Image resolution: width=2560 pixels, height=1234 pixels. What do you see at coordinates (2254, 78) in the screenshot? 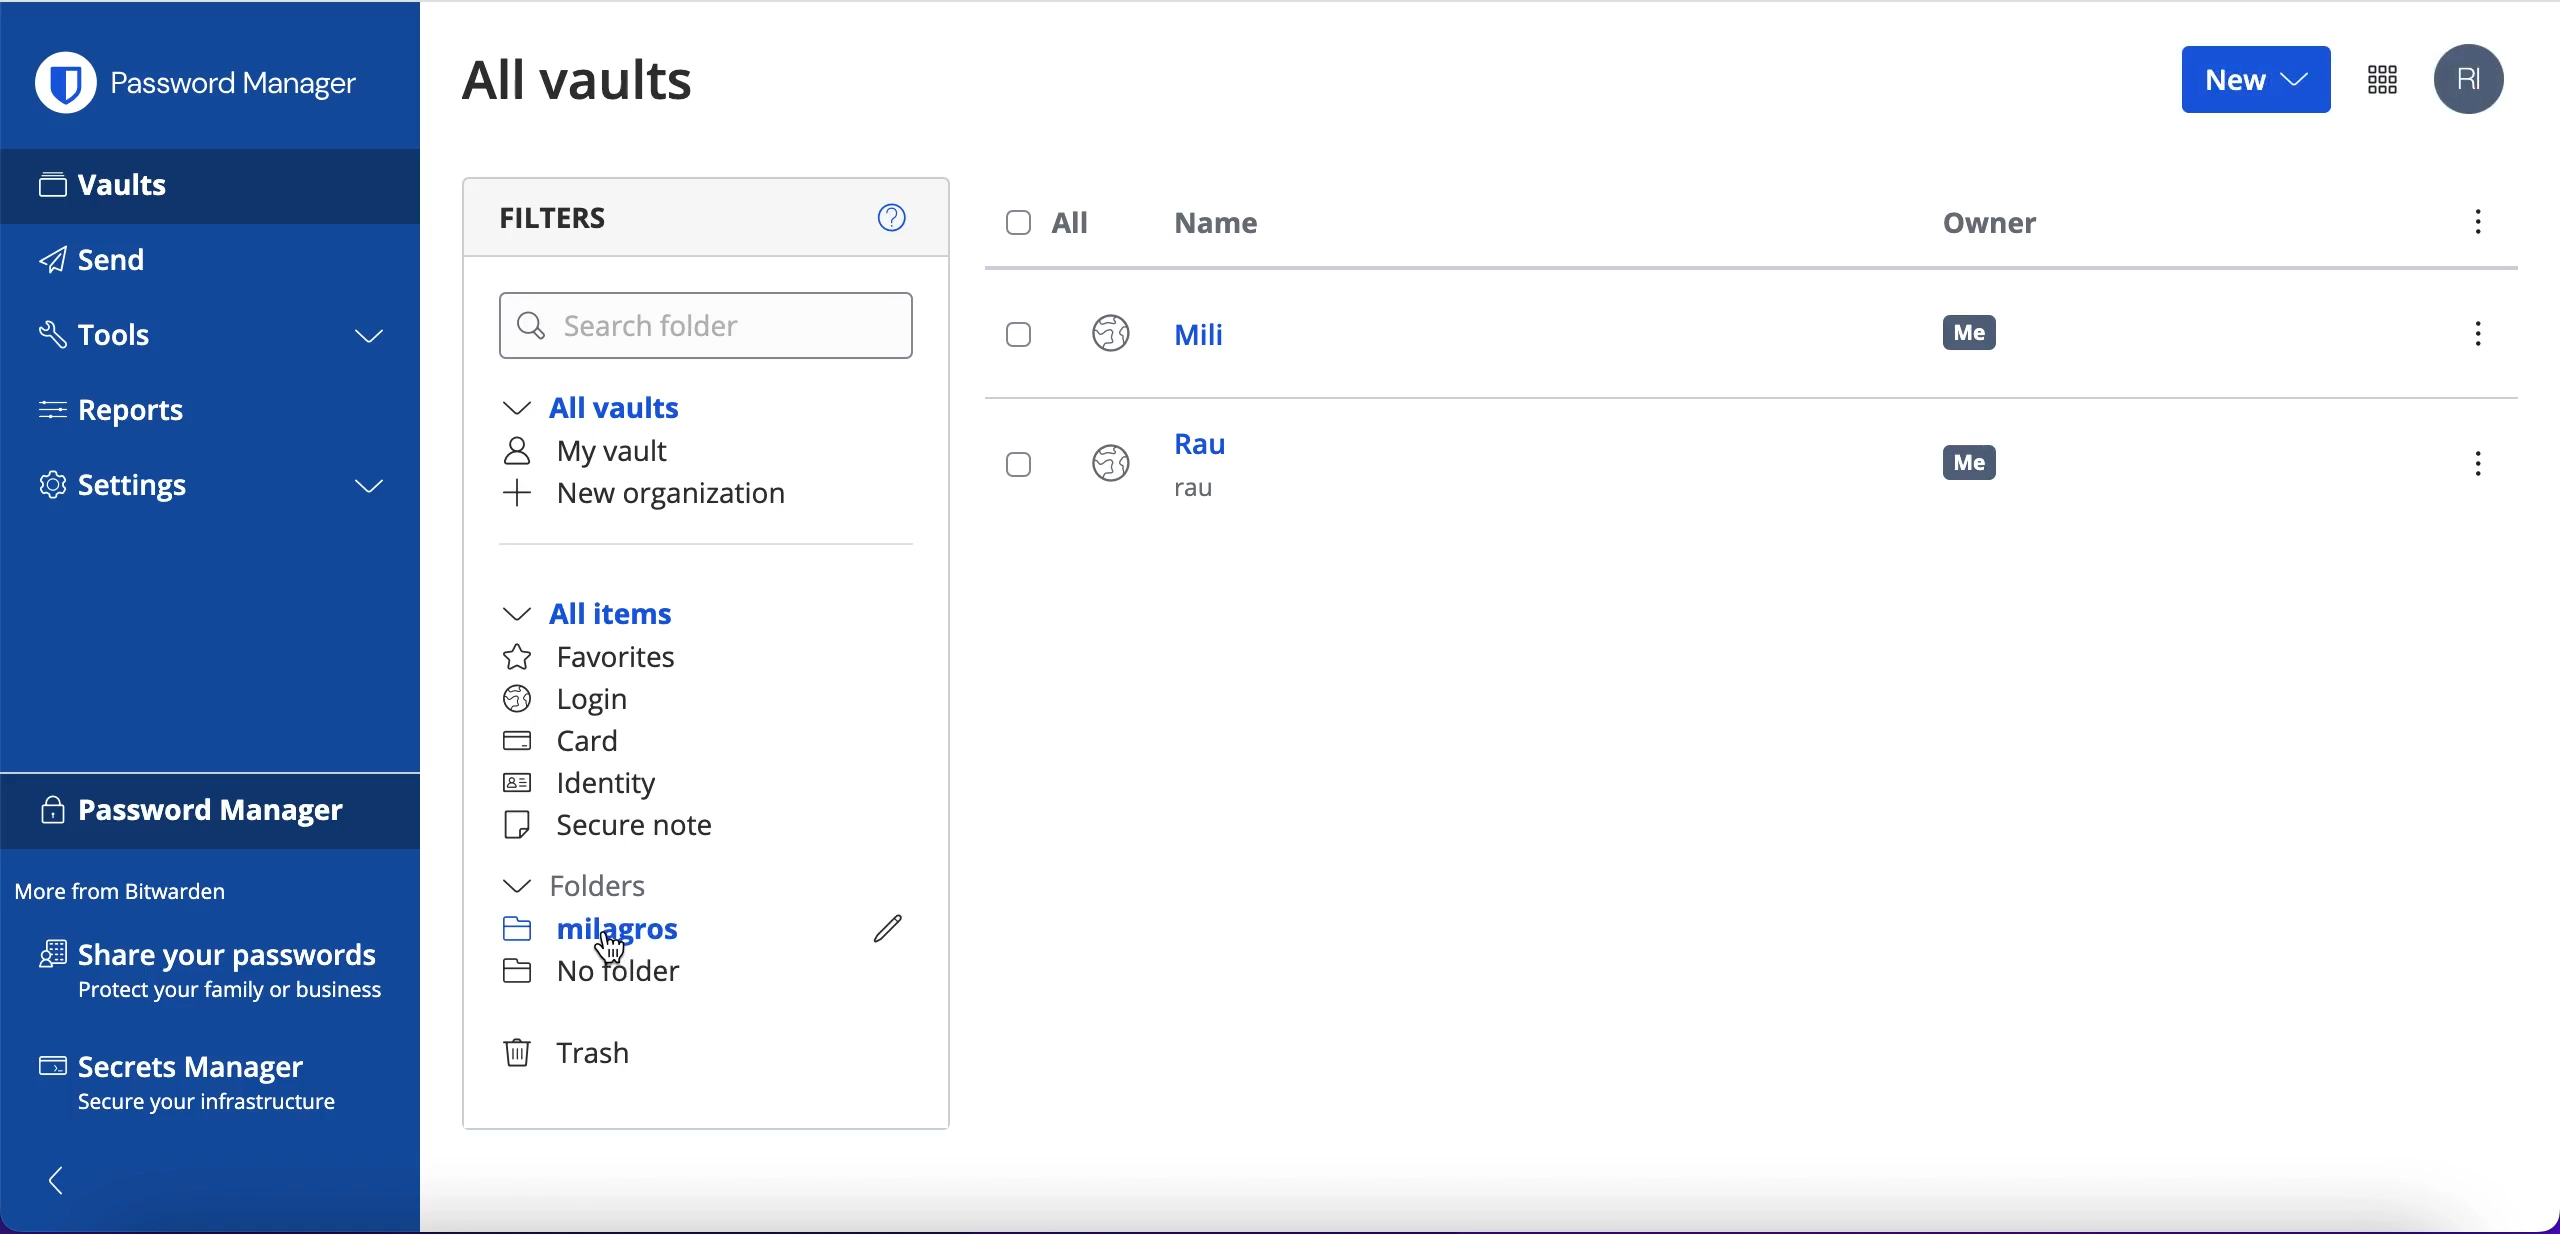
I see `new` at bounding box center [2254, 78].